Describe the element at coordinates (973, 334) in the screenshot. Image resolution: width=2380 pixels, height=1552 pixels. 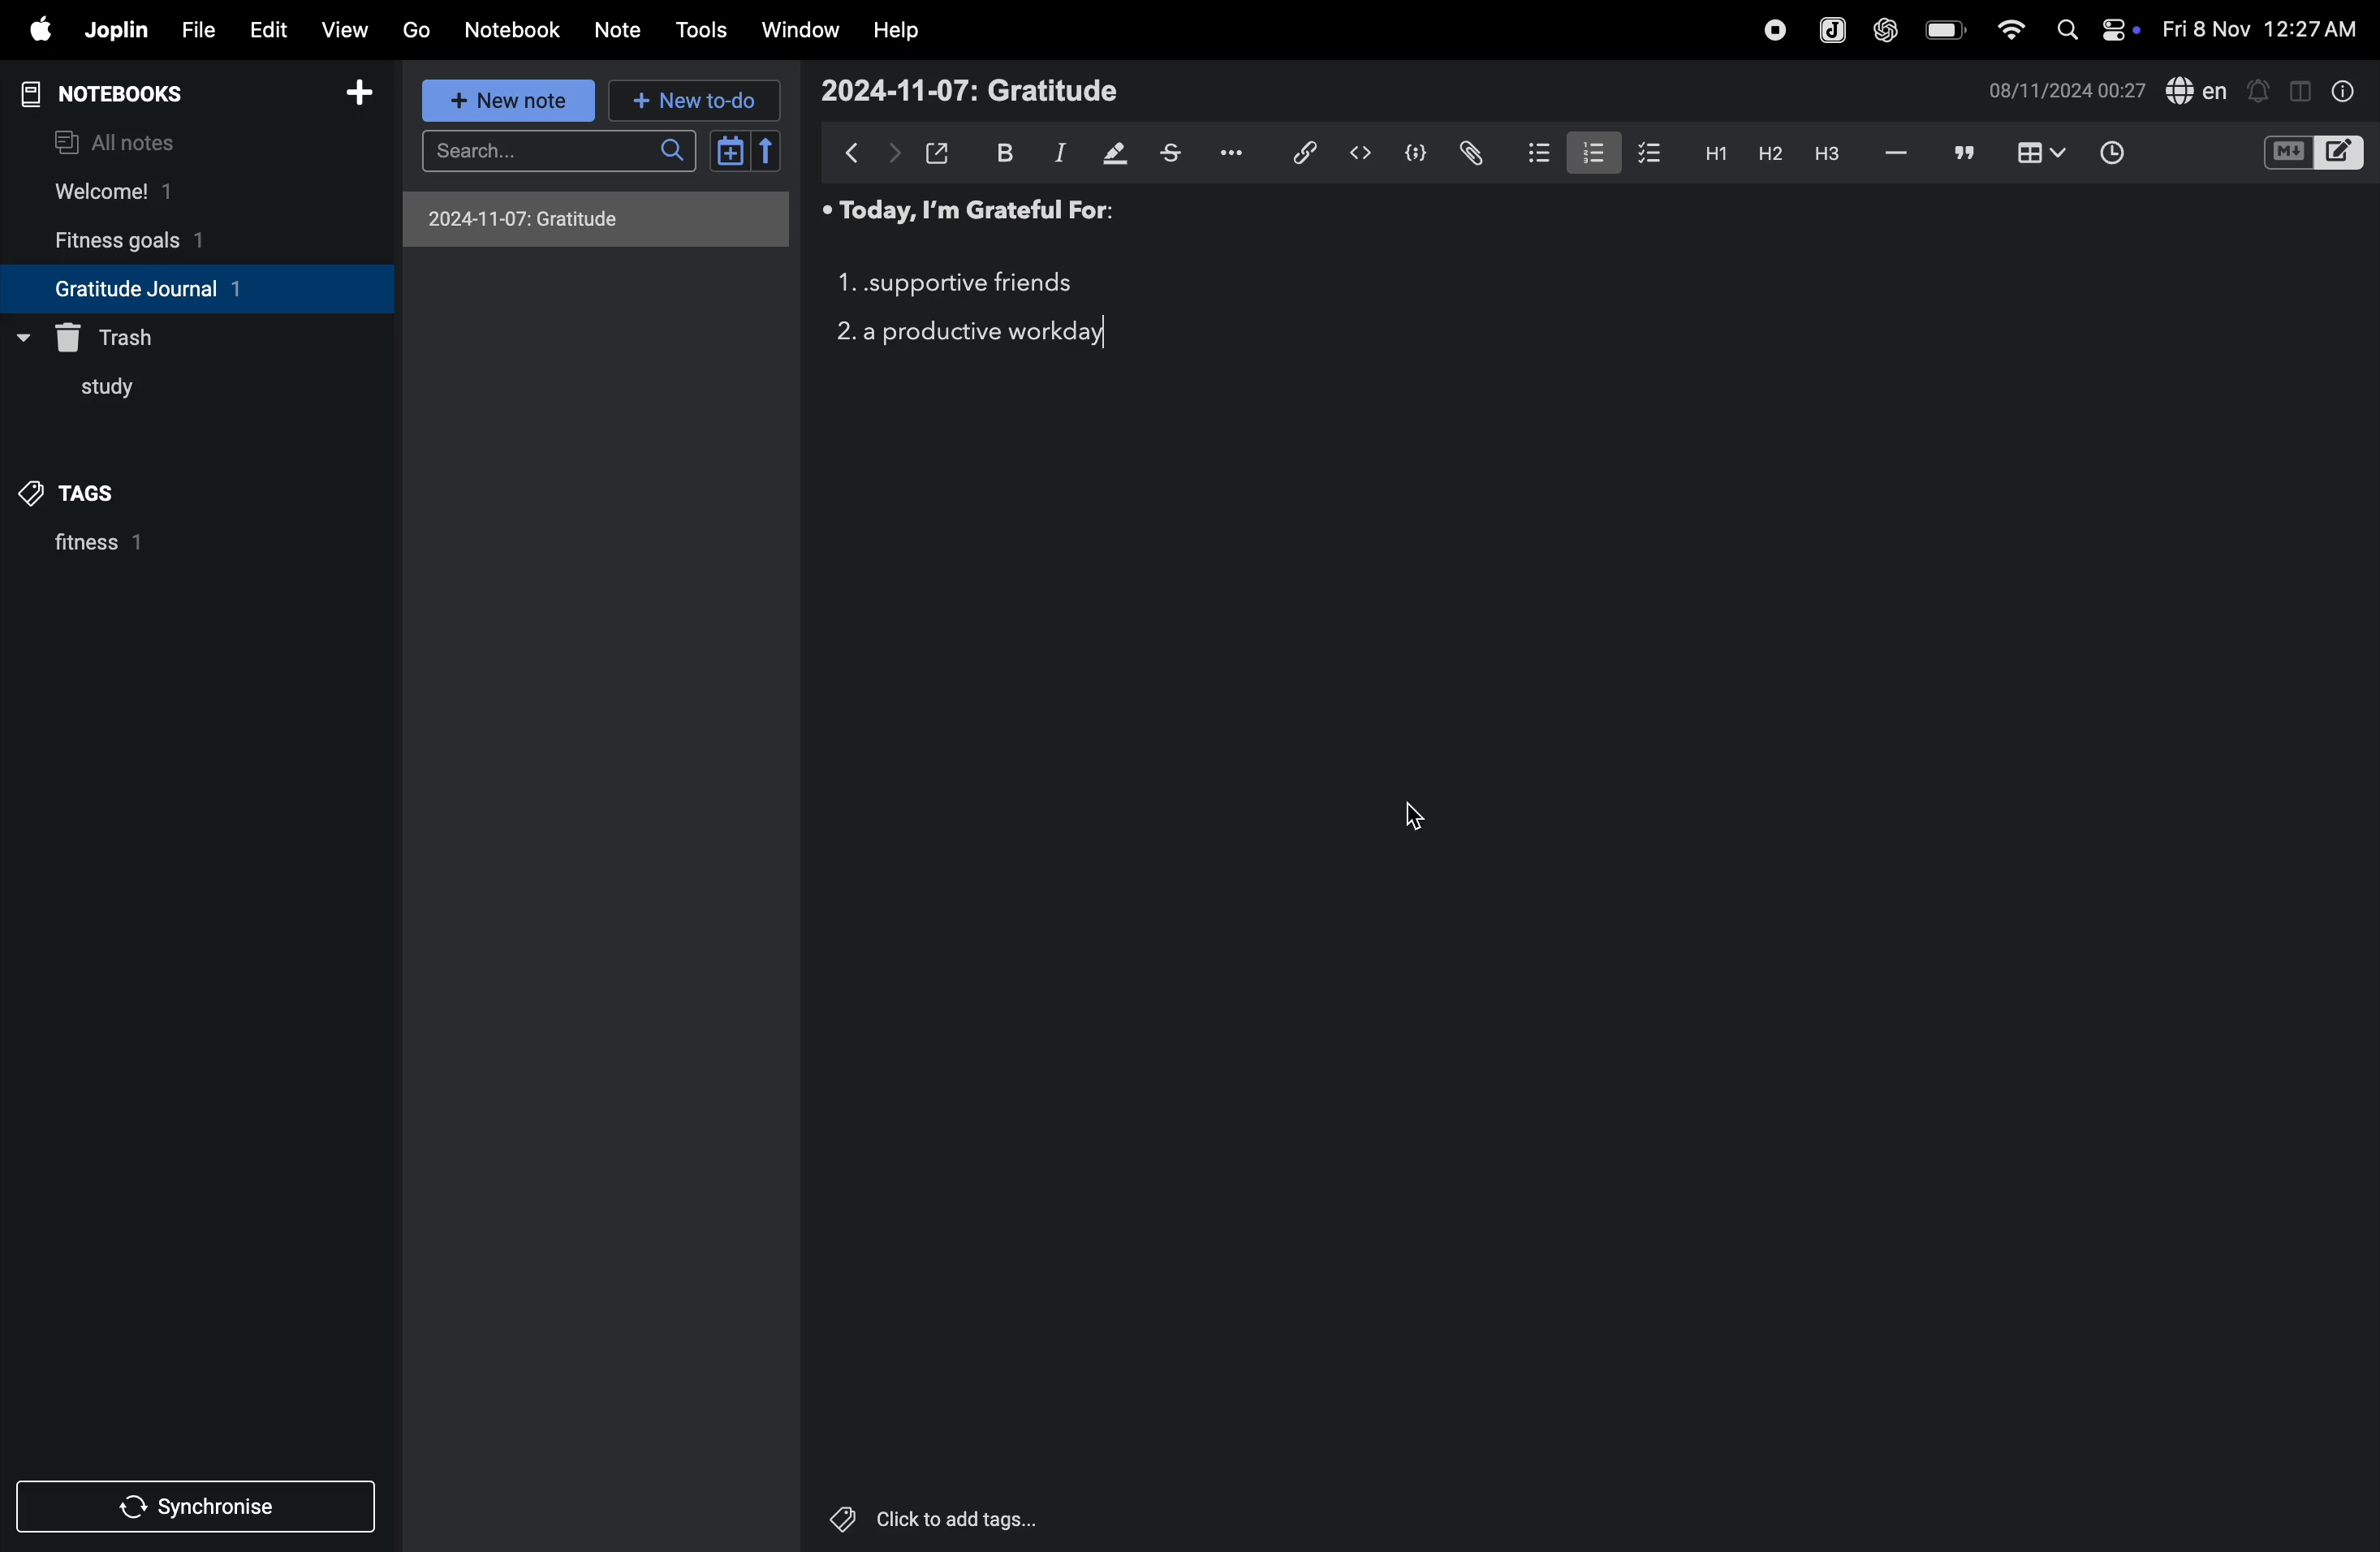
I see `2. a productive work day` at that location.